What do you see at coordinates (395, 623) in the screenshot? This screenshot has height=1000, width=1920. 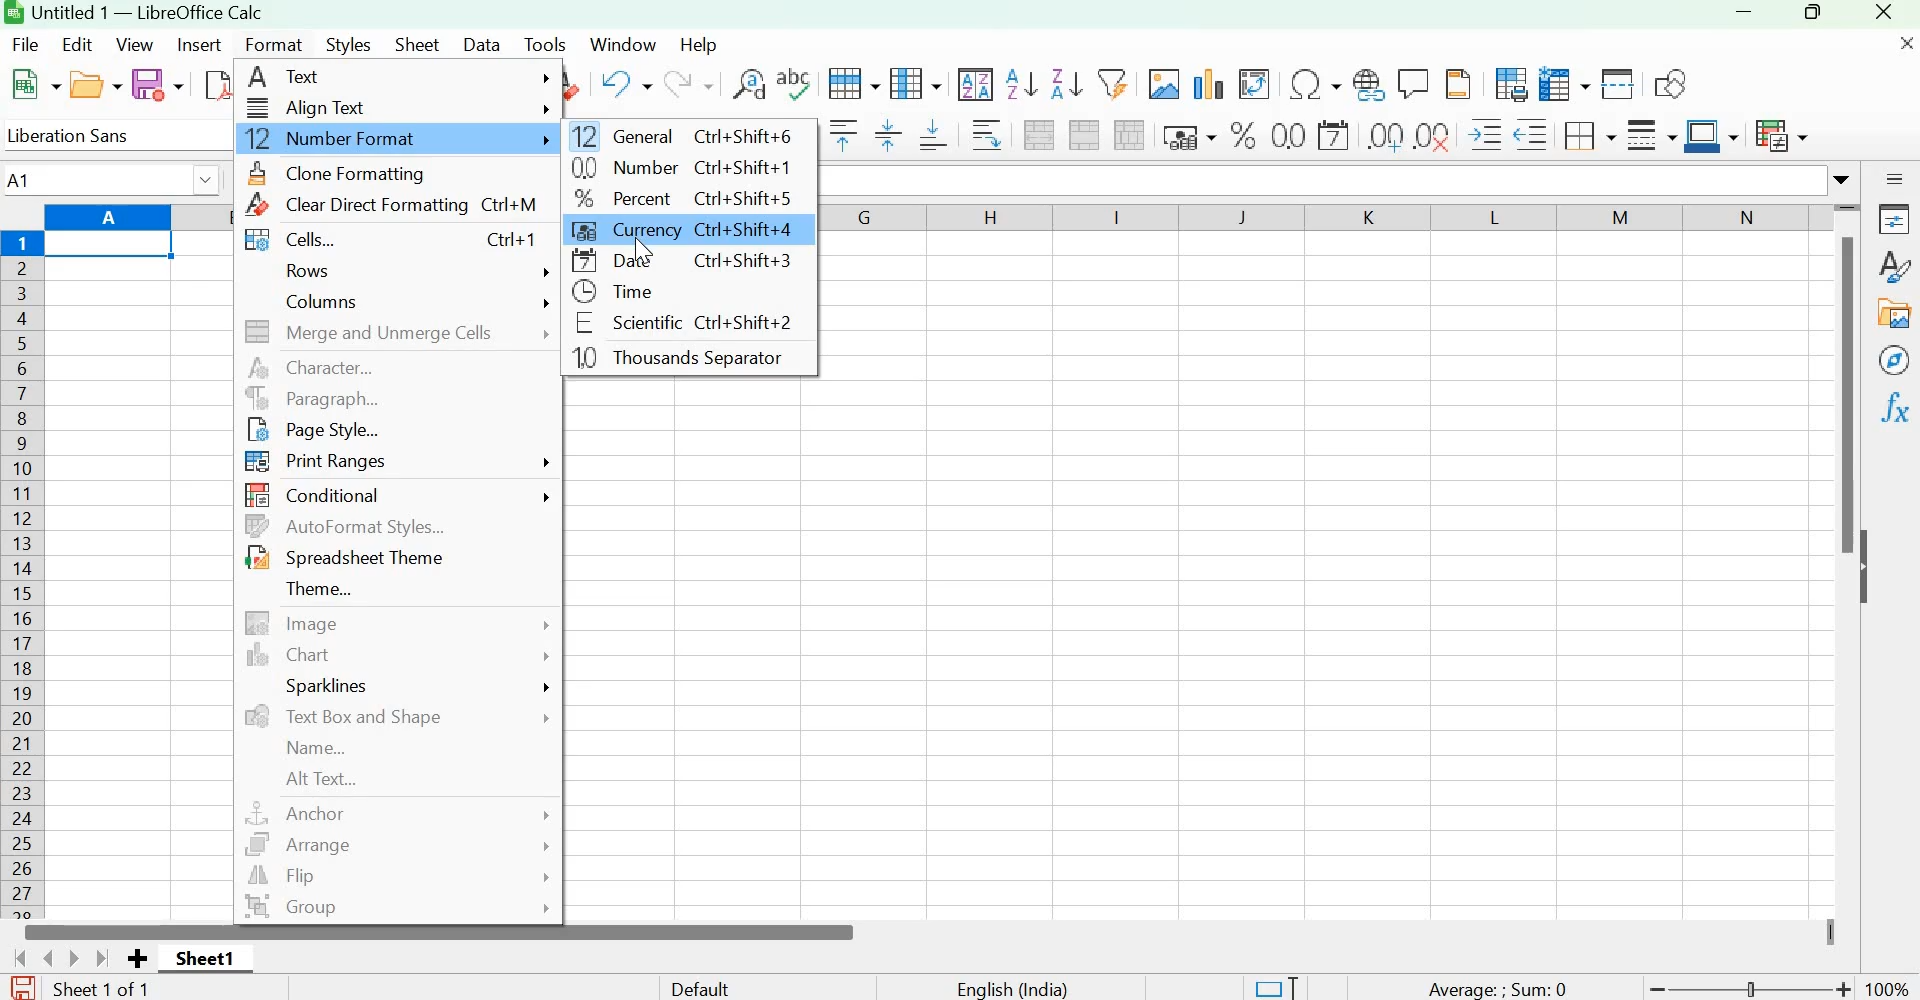 I see `Image` at bounding box center [395, 623].